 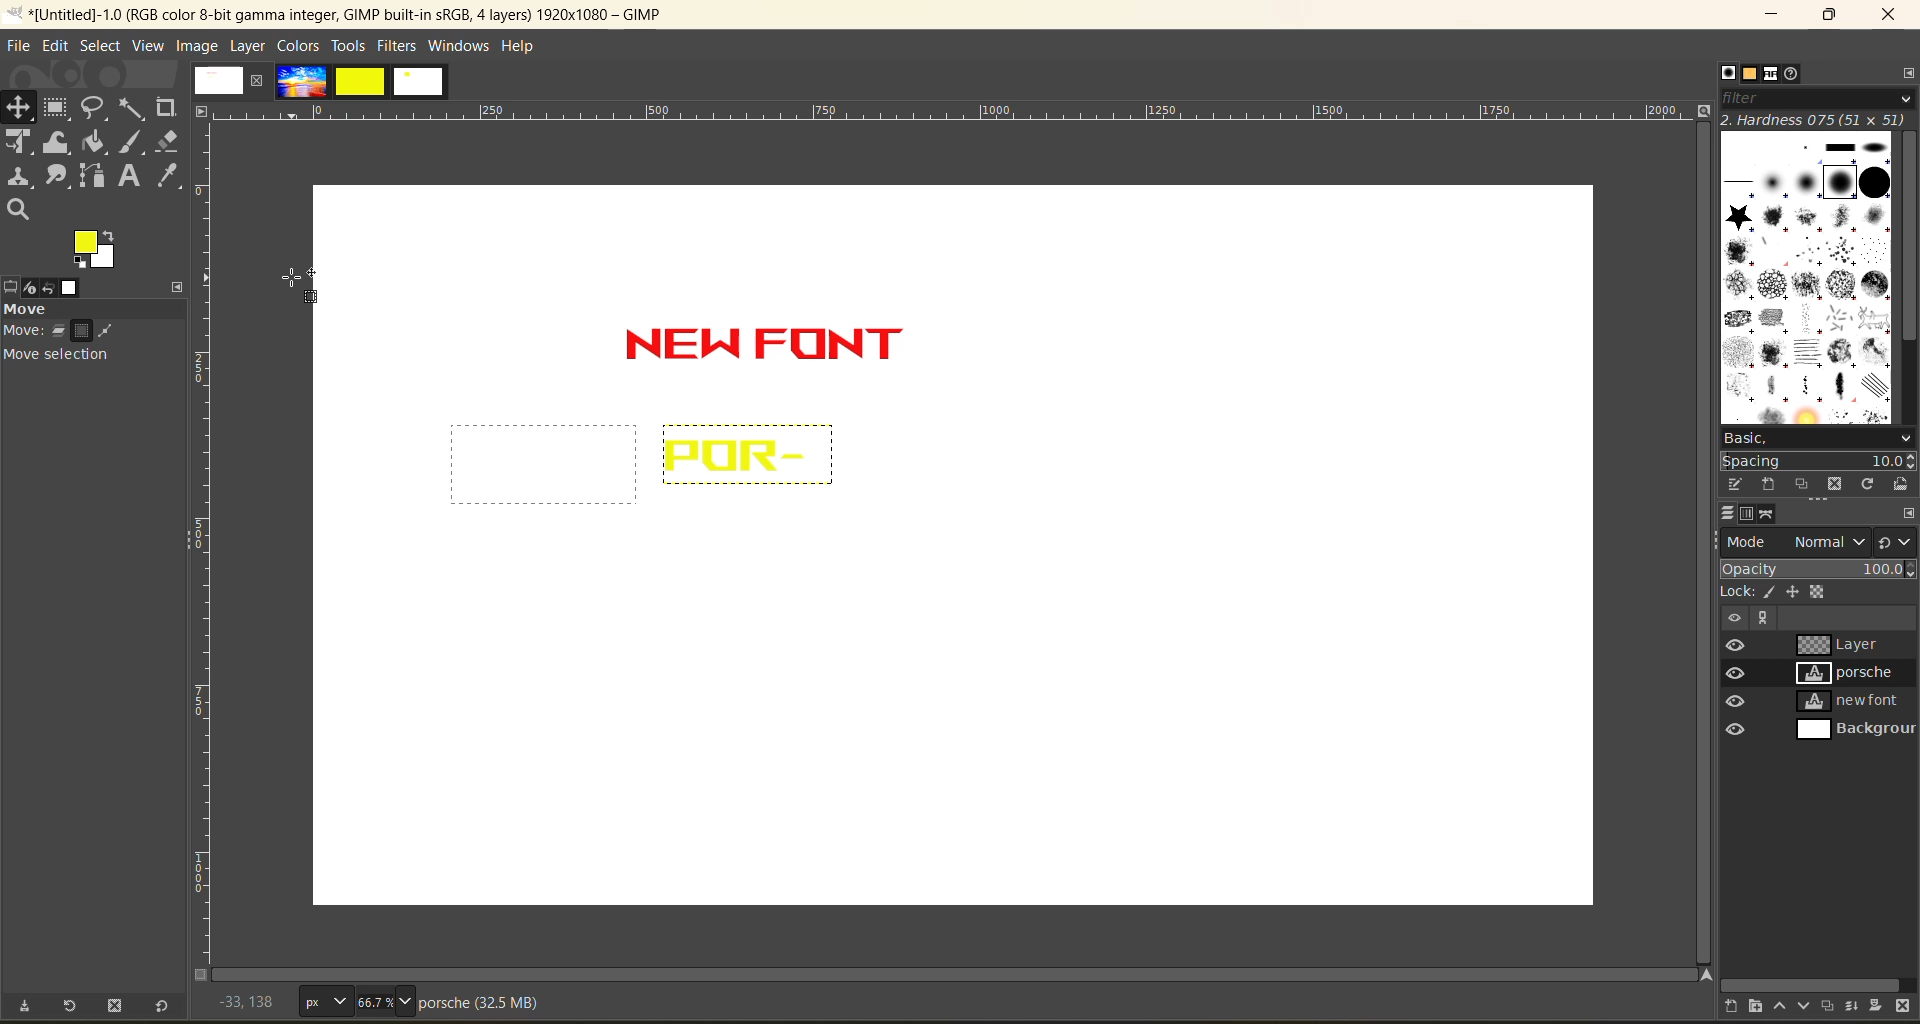 I want to click on image, so click(x=217, y=80).